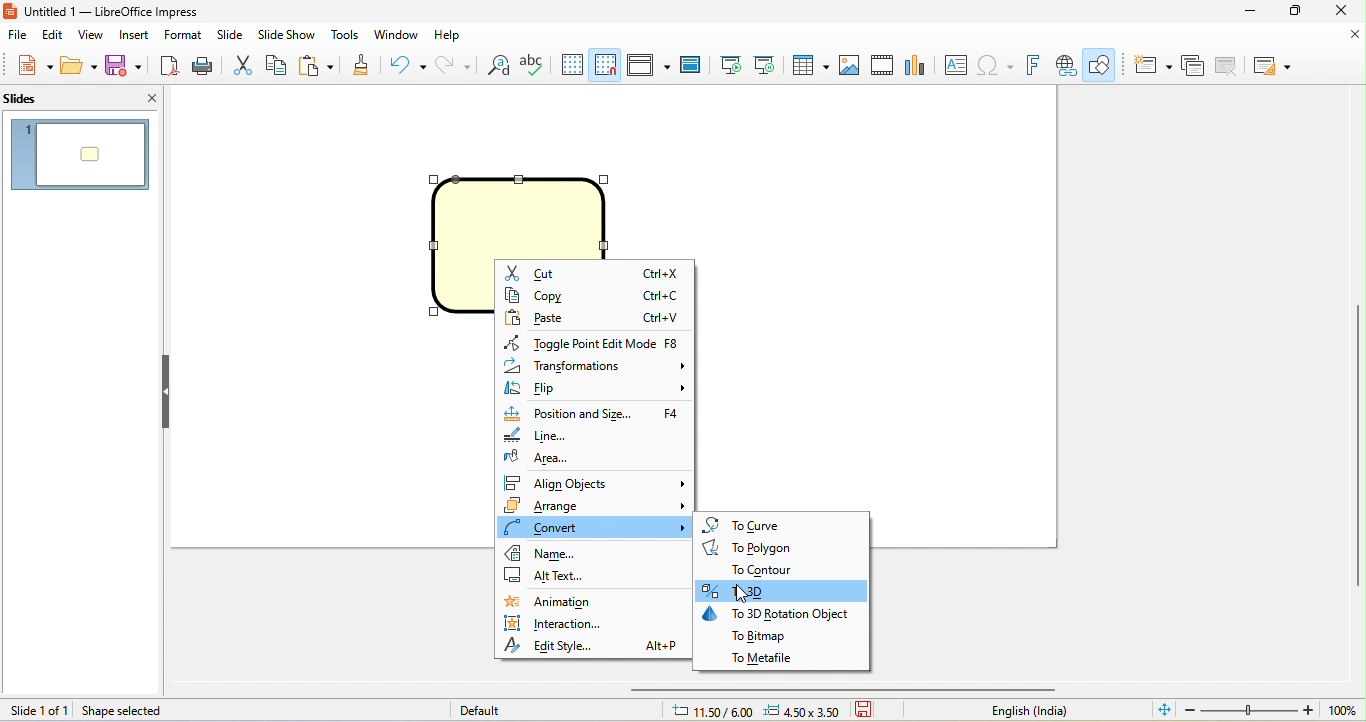 The height and width of the screenshot is (722, 1366). Describe the element at coordinates (958, 67) in the screenshot. I see `text box` at that location.